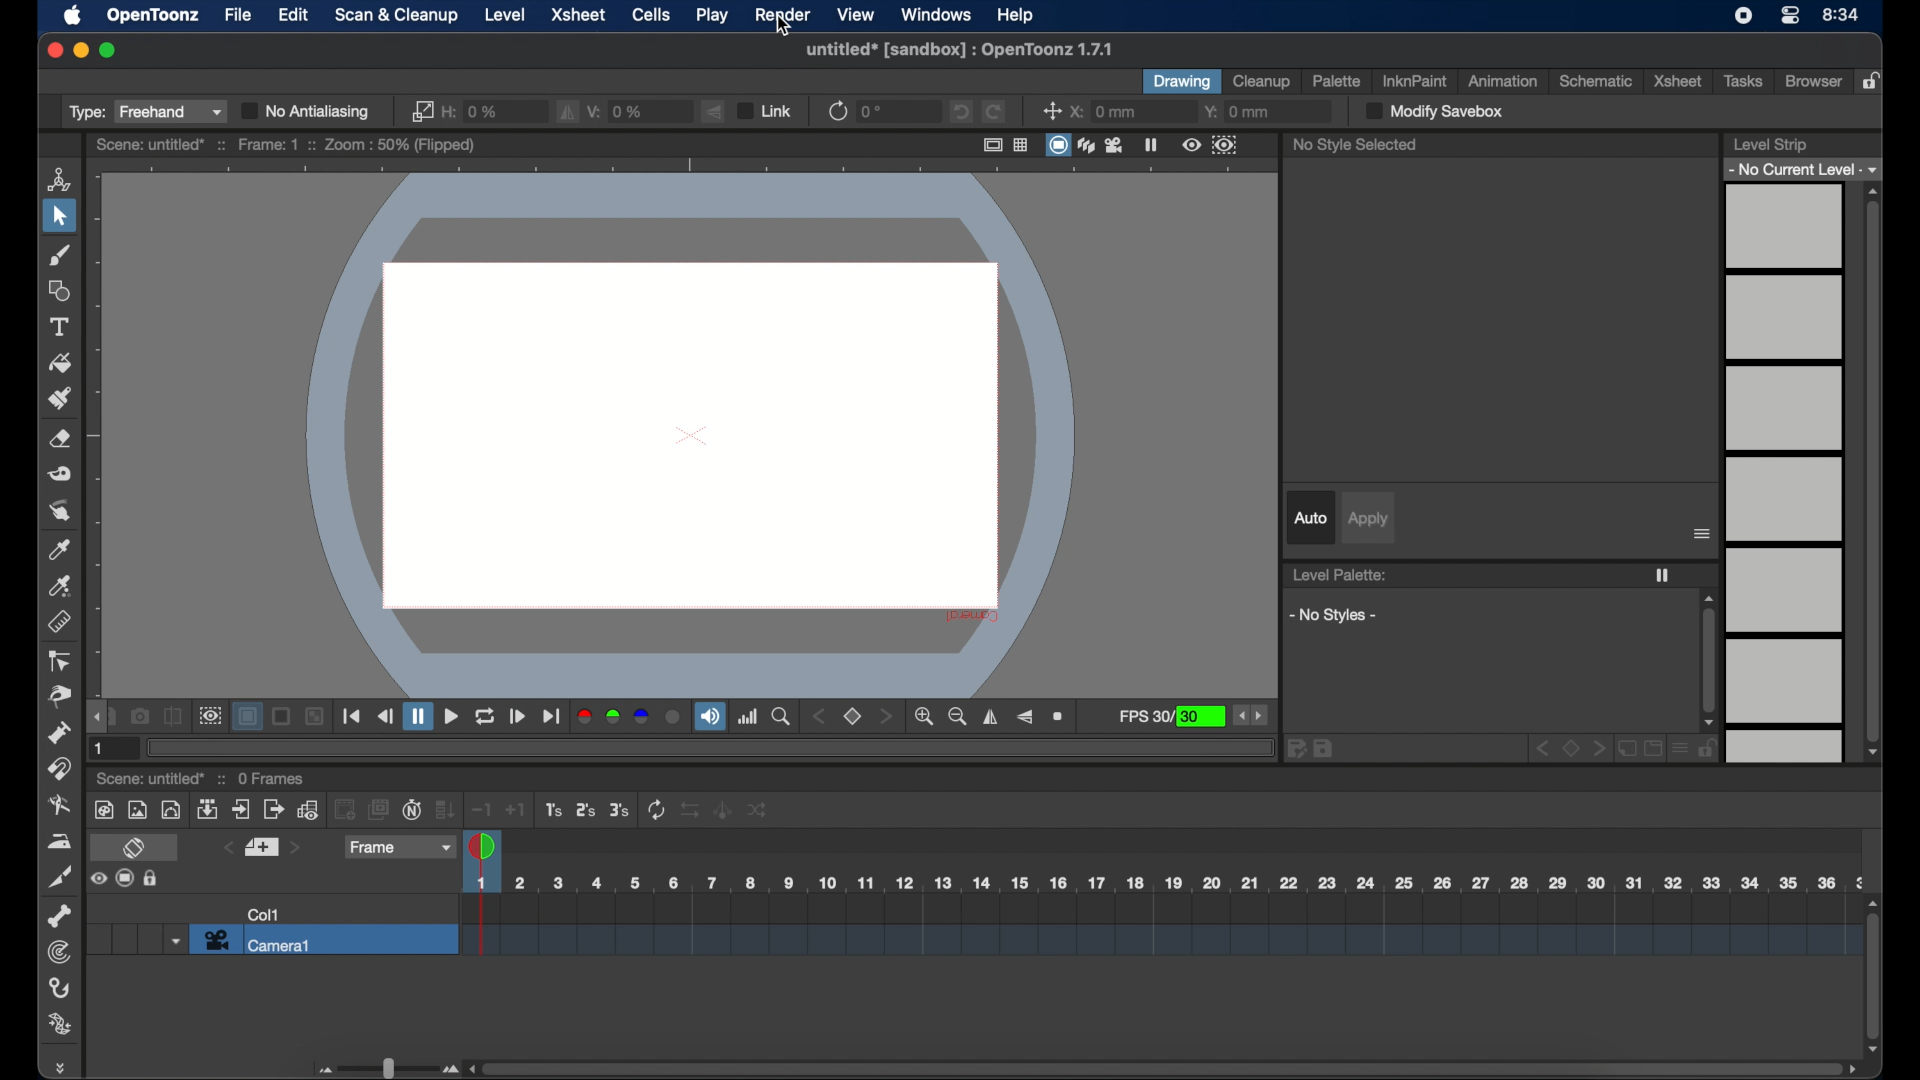 This screenshot has height=1080, width=1920. What do you see at coordinates (629, 717) in the screenshot?
I see `color channels` at bounding box center [629, 717].